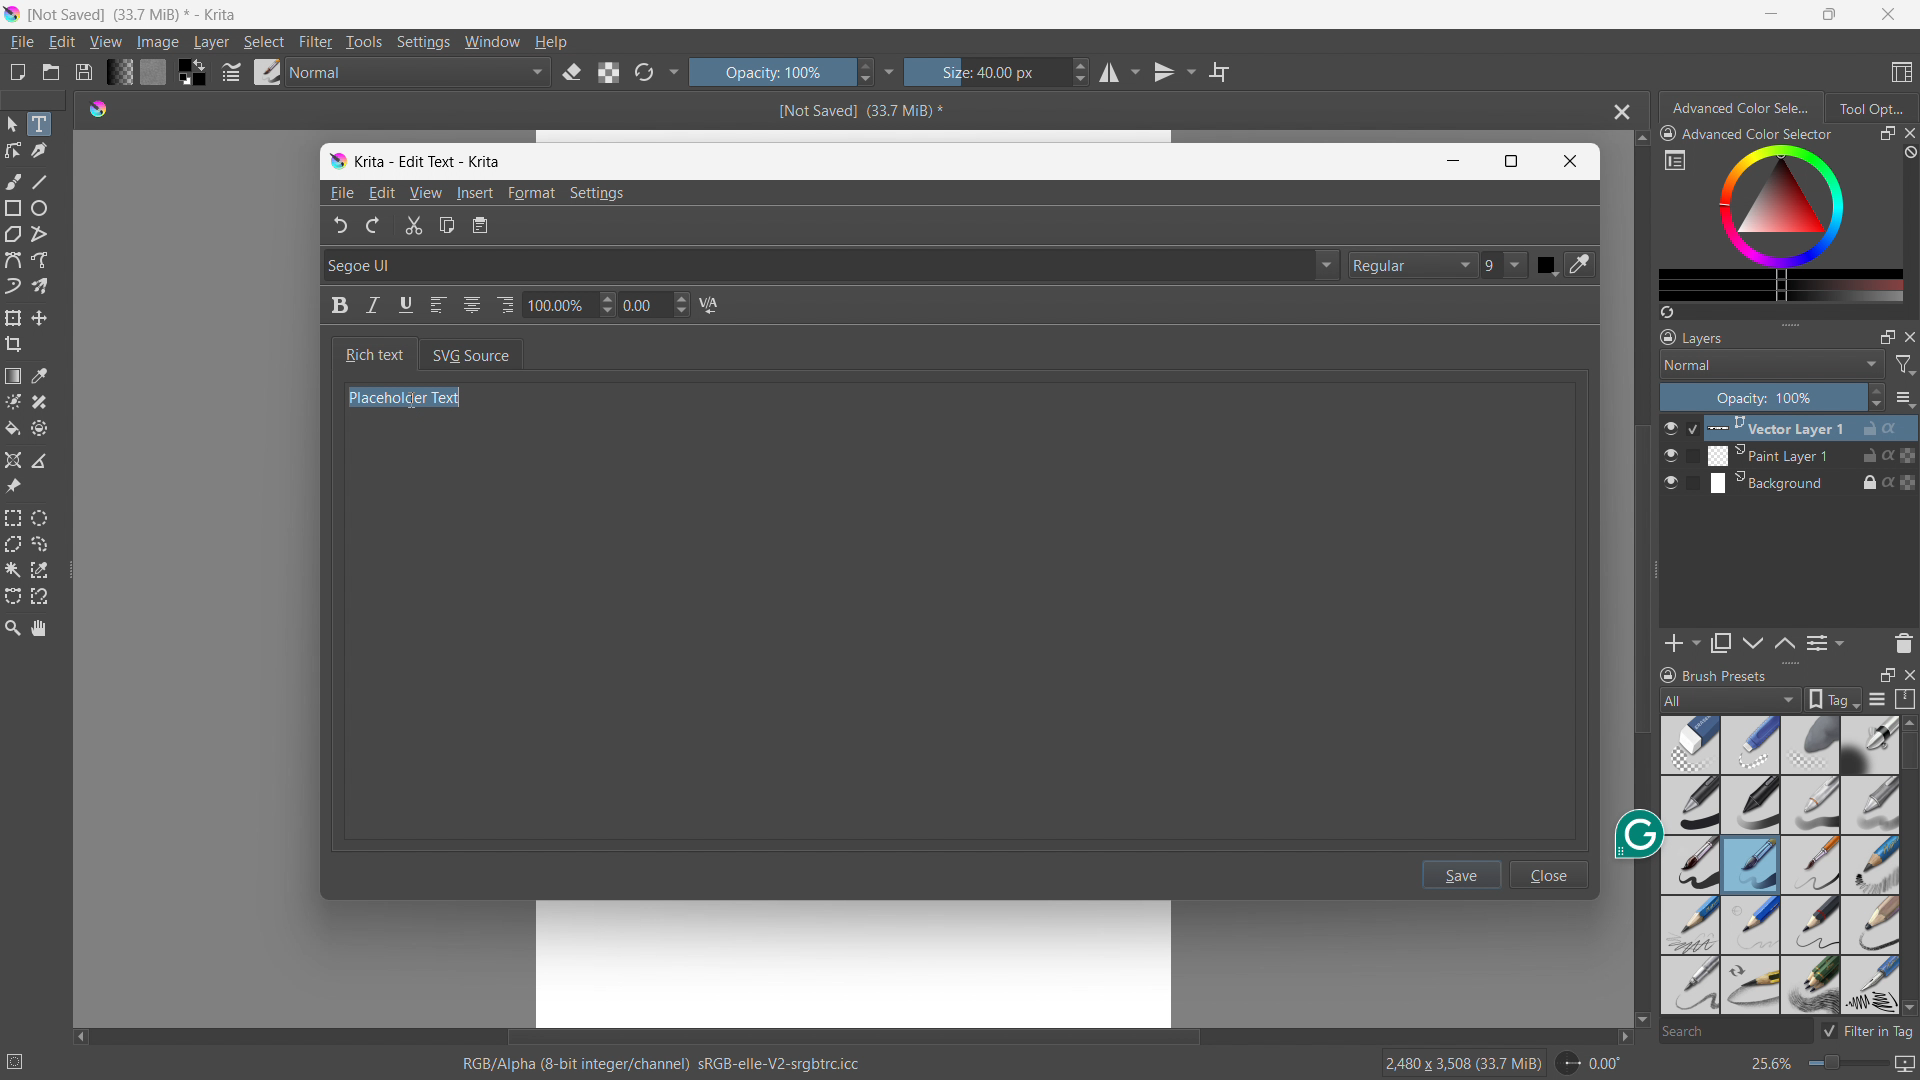  Describe the element at coordinates (192, 73) in the screenshot. I see `swap foreground and background colors` at that location.